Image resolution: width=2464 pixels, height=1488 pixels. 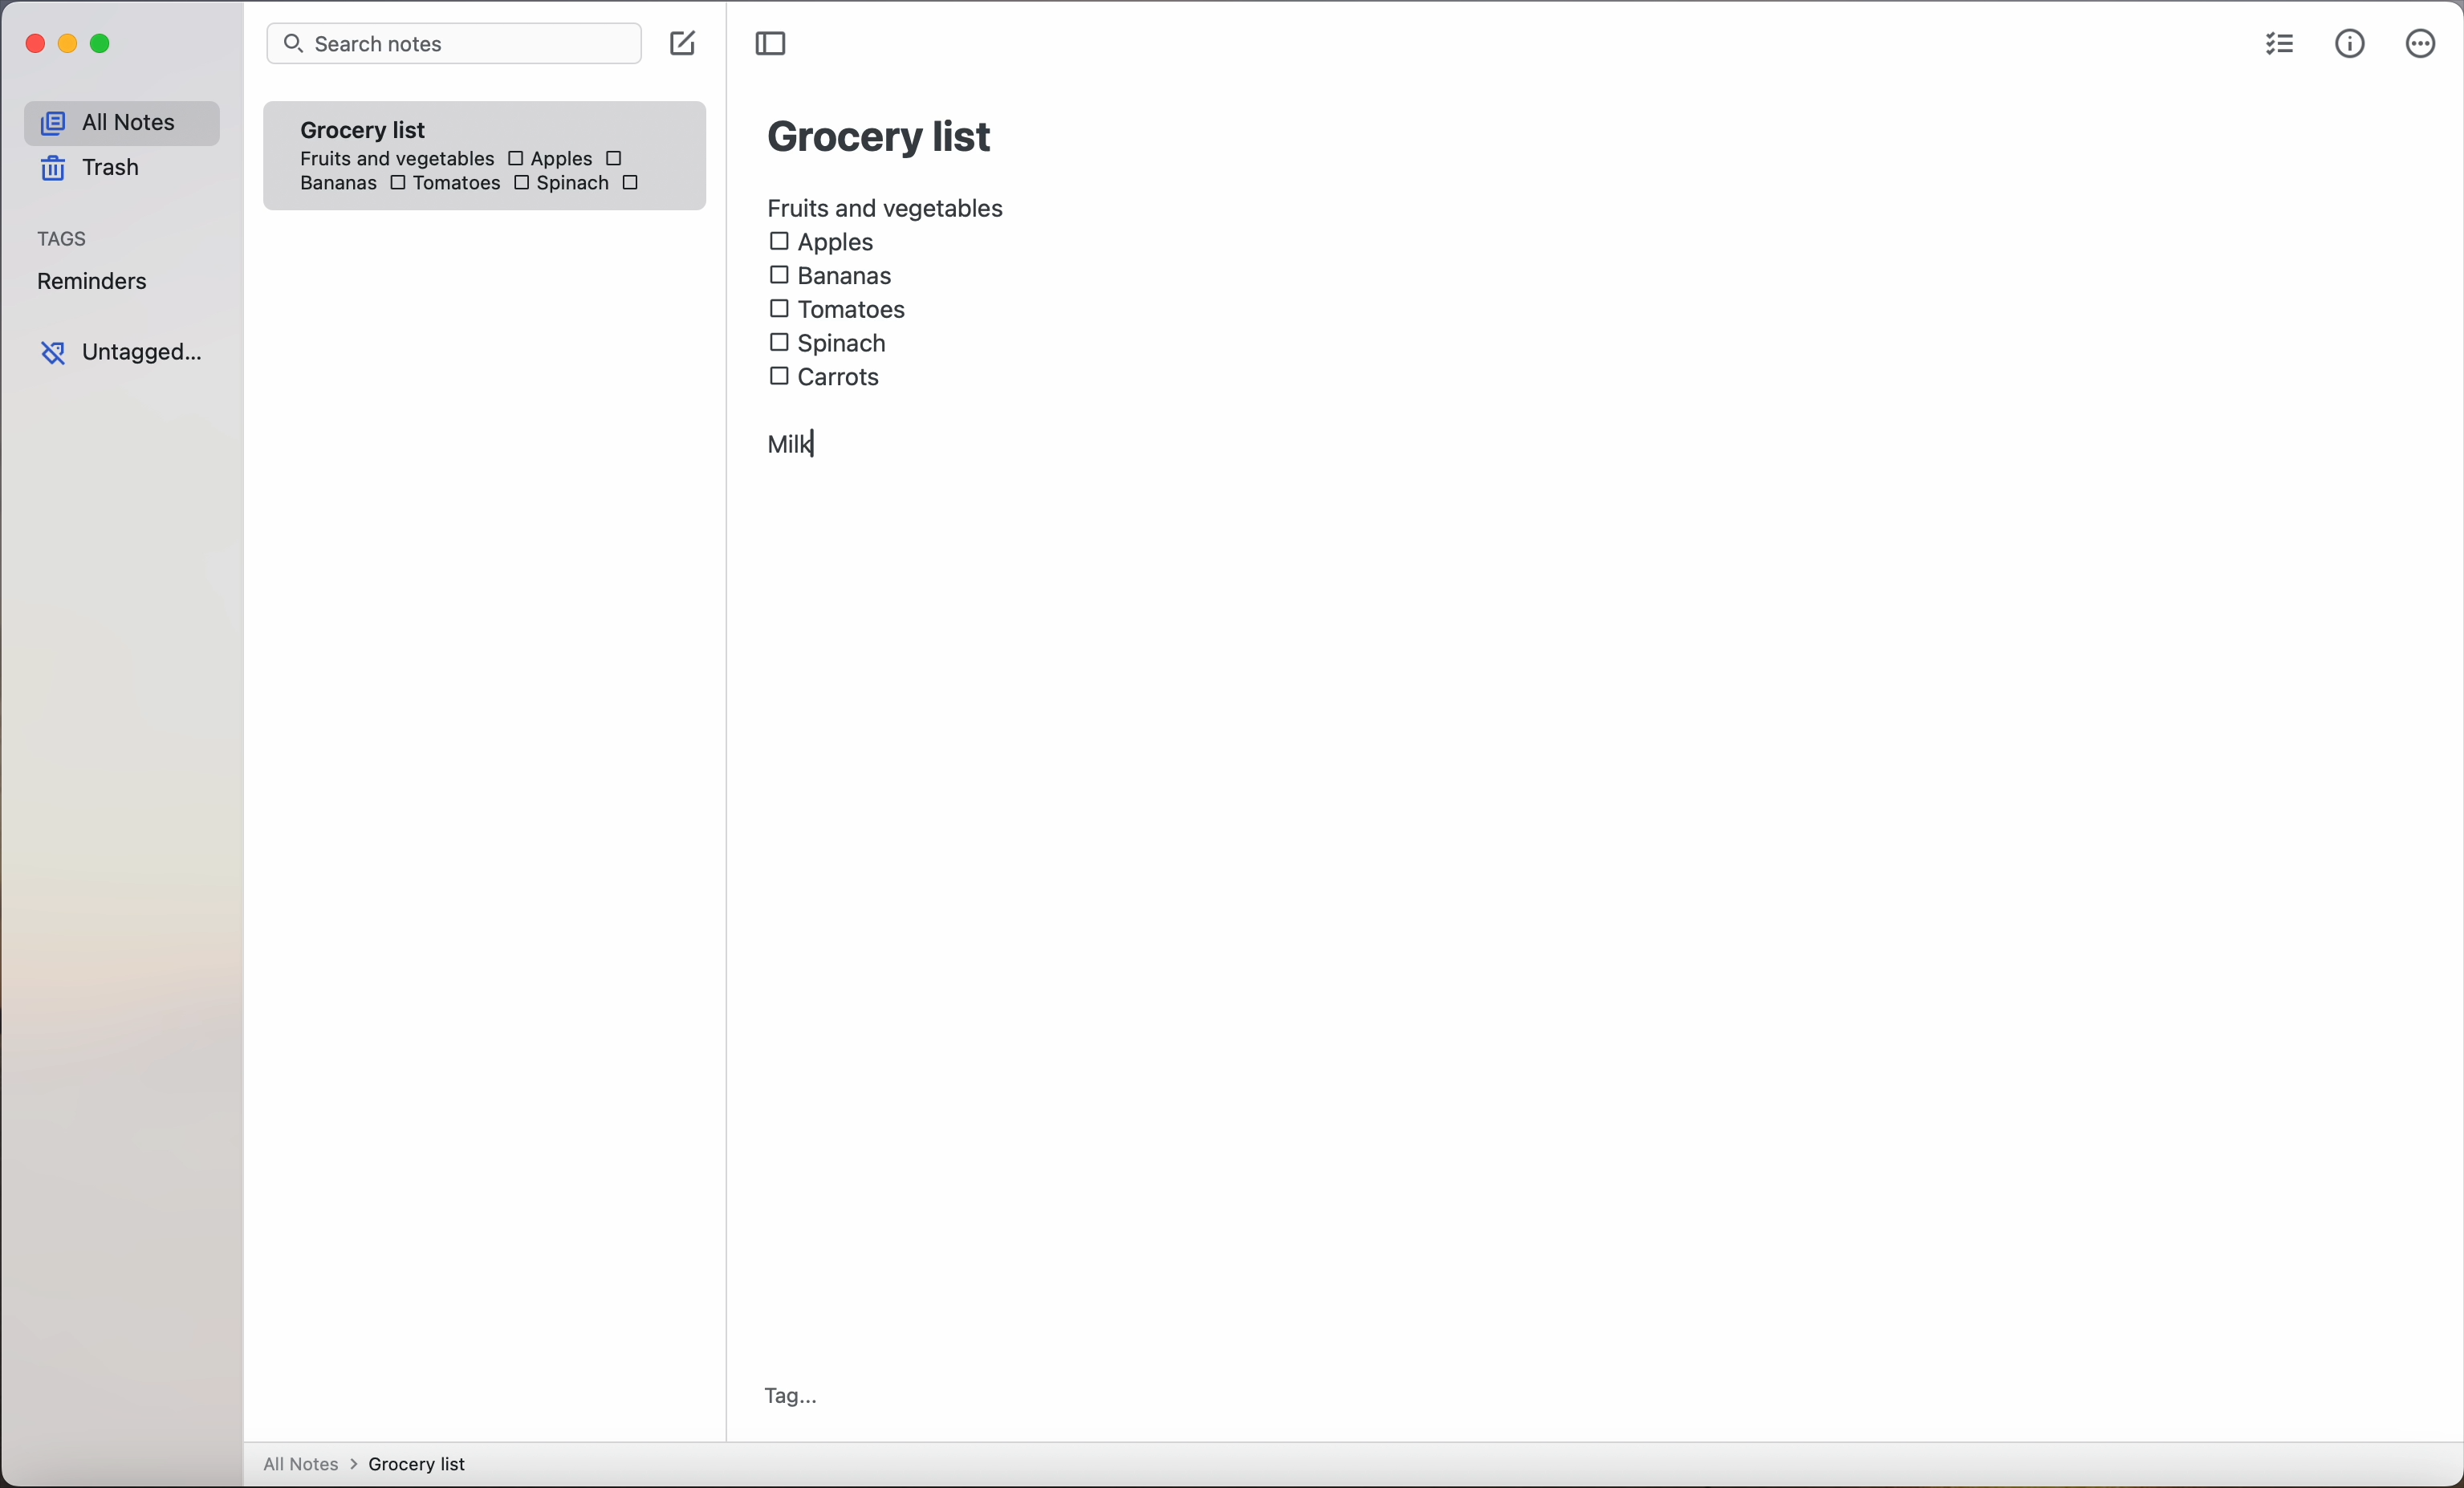 I want to click on bananas, so click(x=334, y=183).